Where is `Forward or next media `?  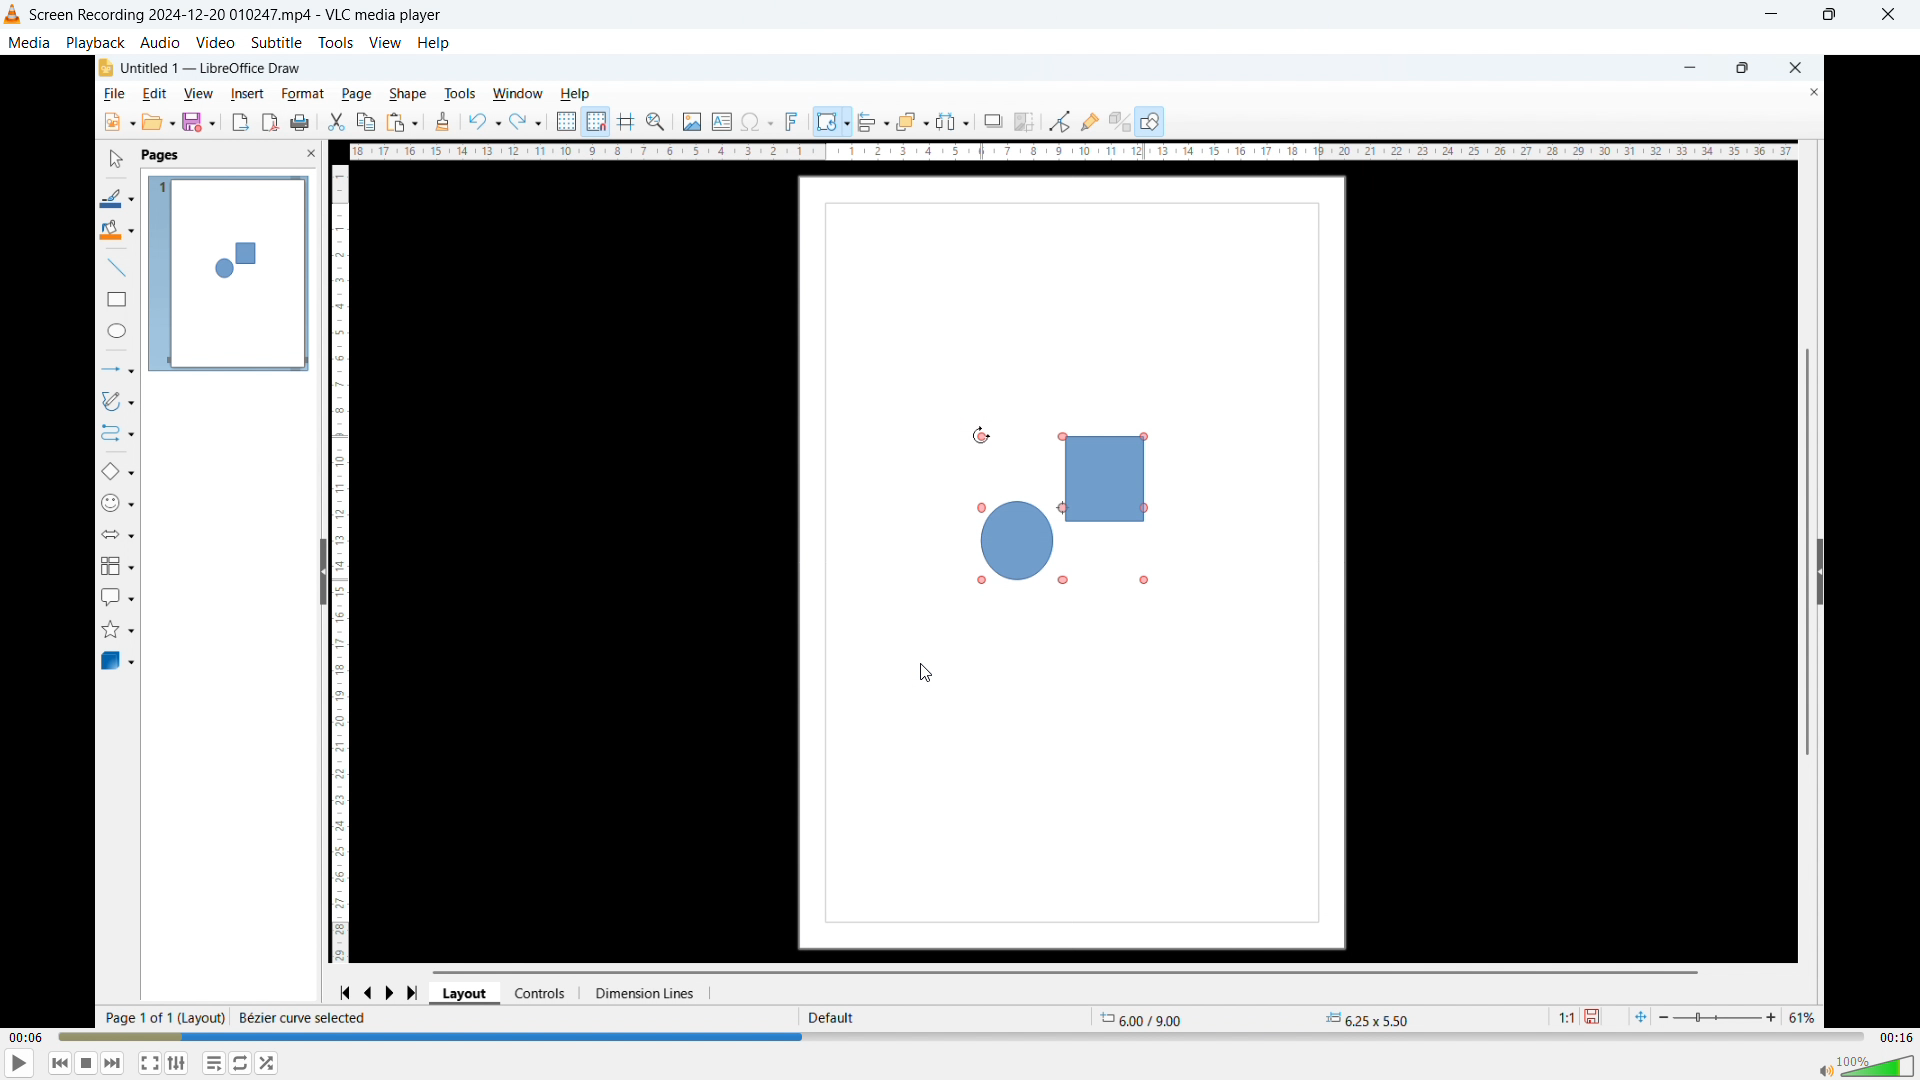
Forward or next media  is located at coordinates (112, 1064).